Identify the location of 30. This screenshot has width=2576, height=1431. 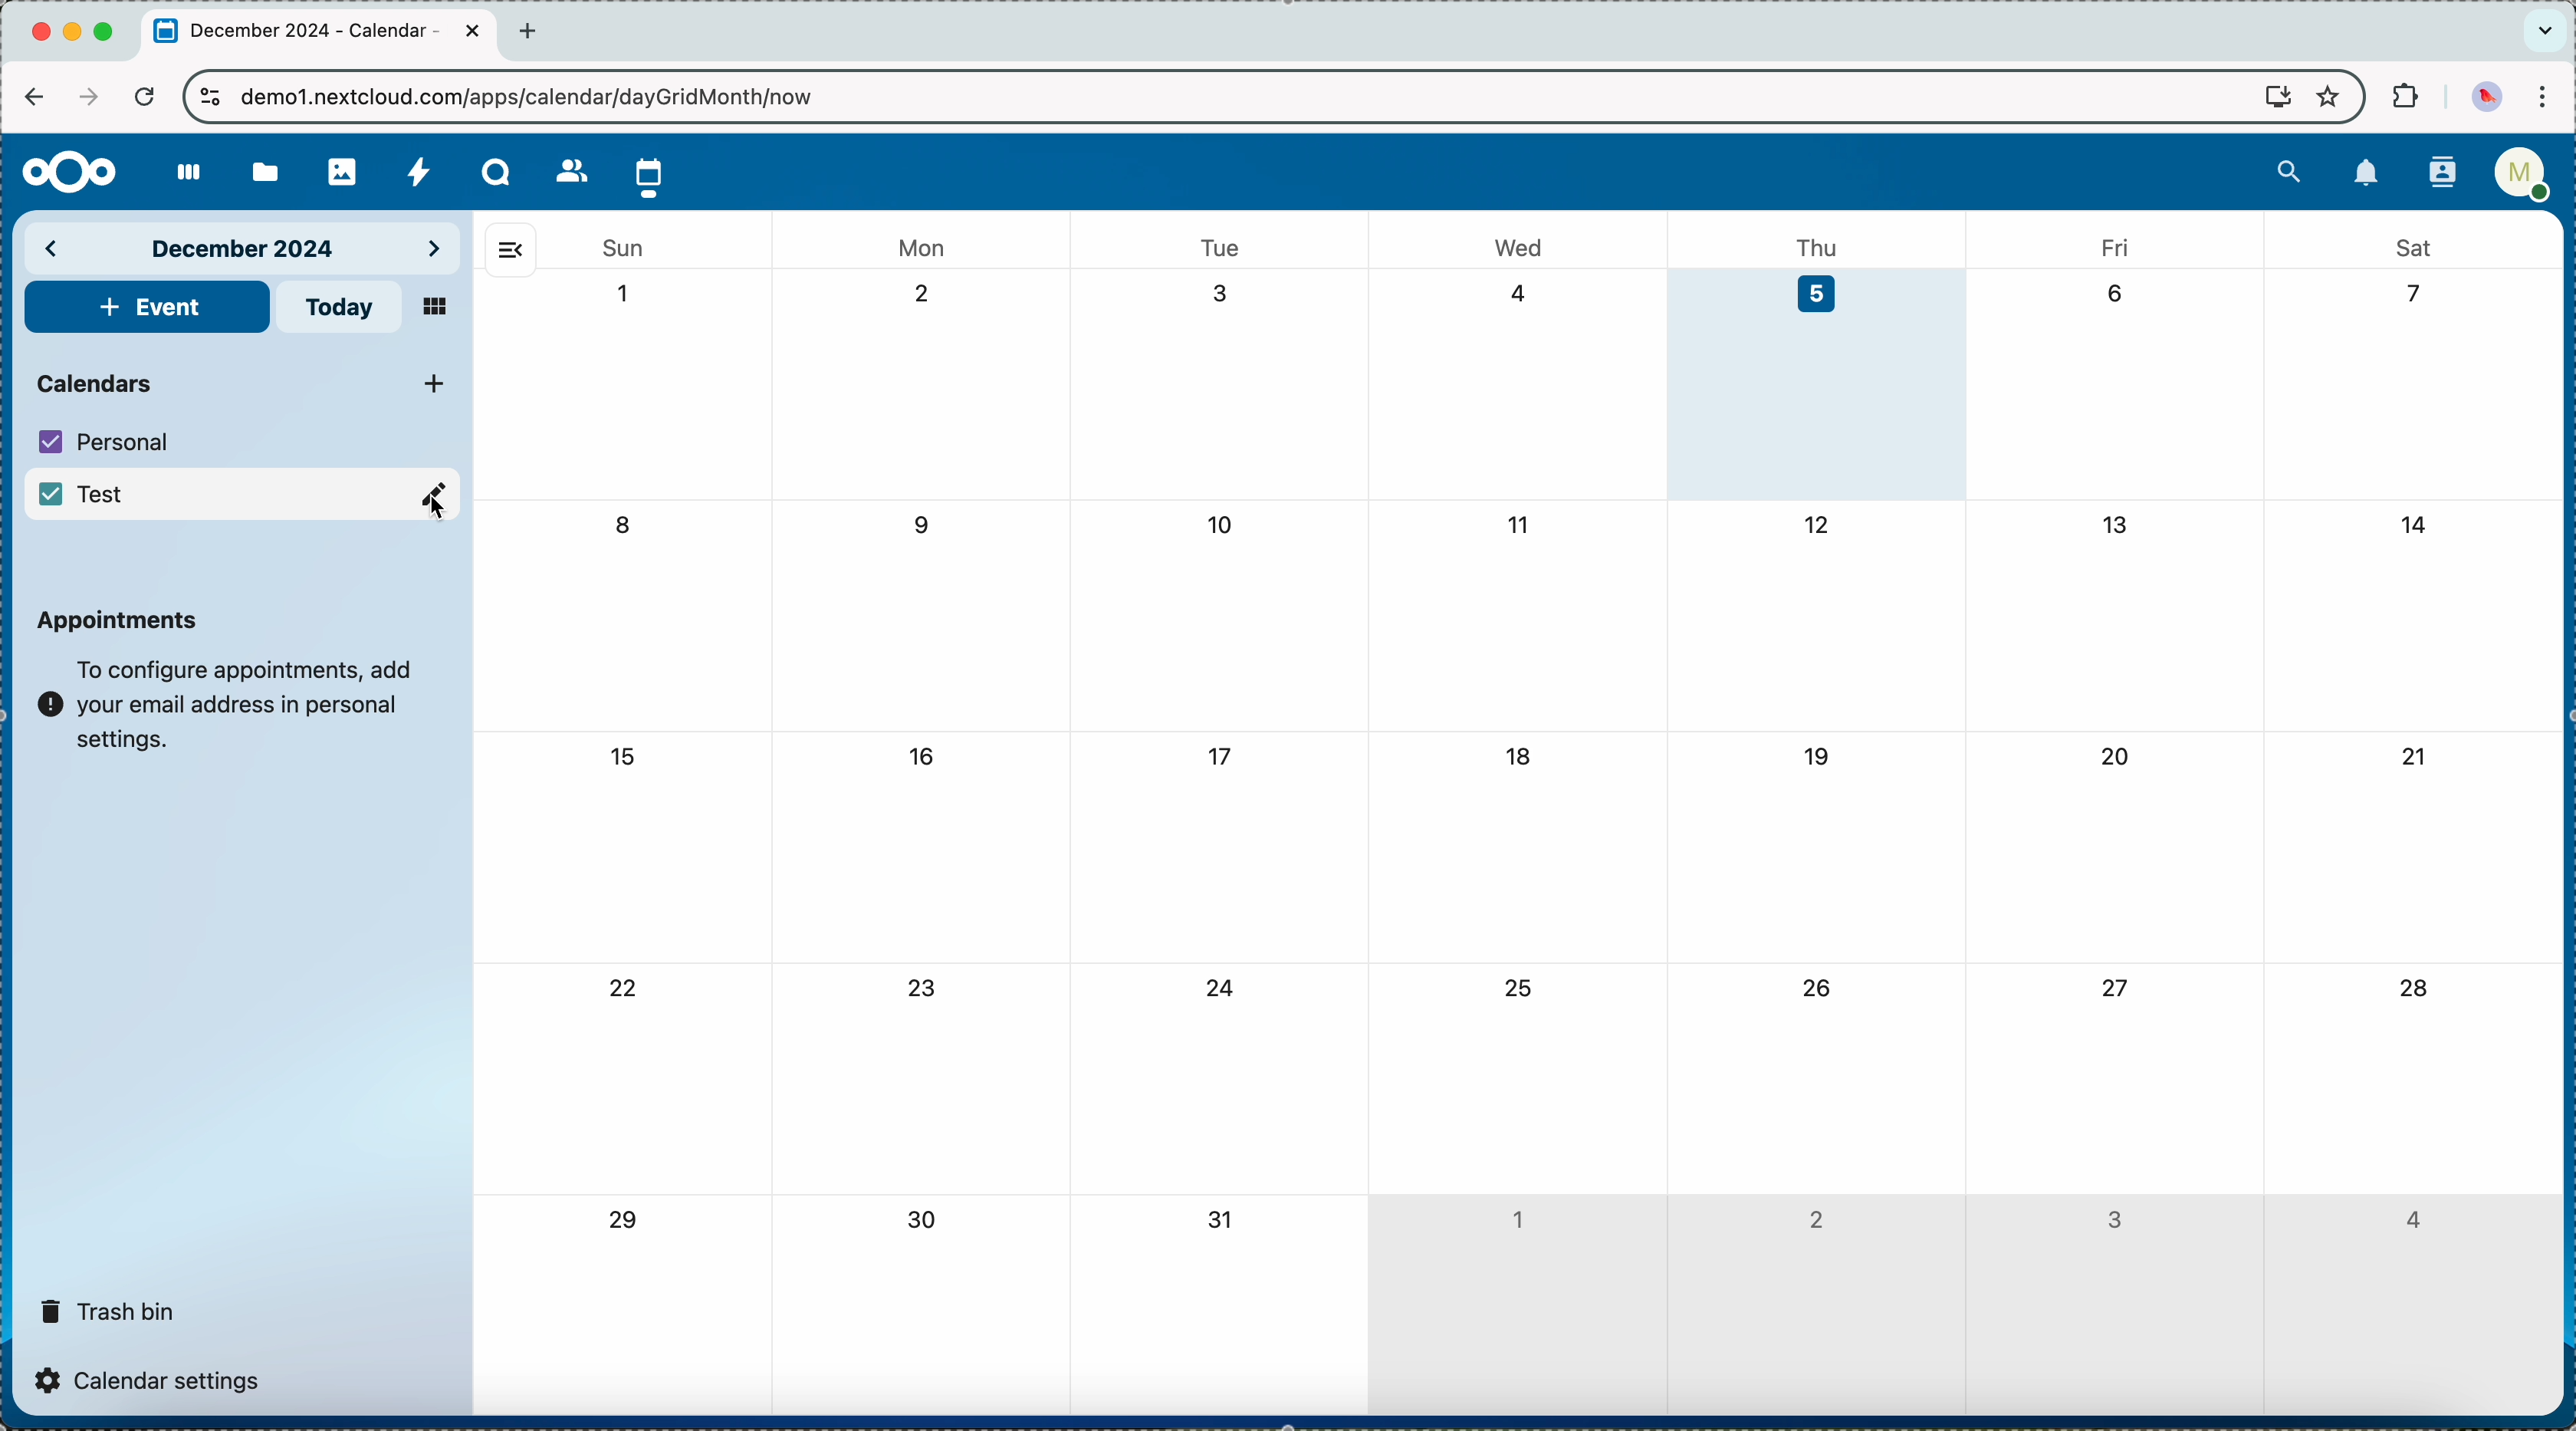
(929, 1223).